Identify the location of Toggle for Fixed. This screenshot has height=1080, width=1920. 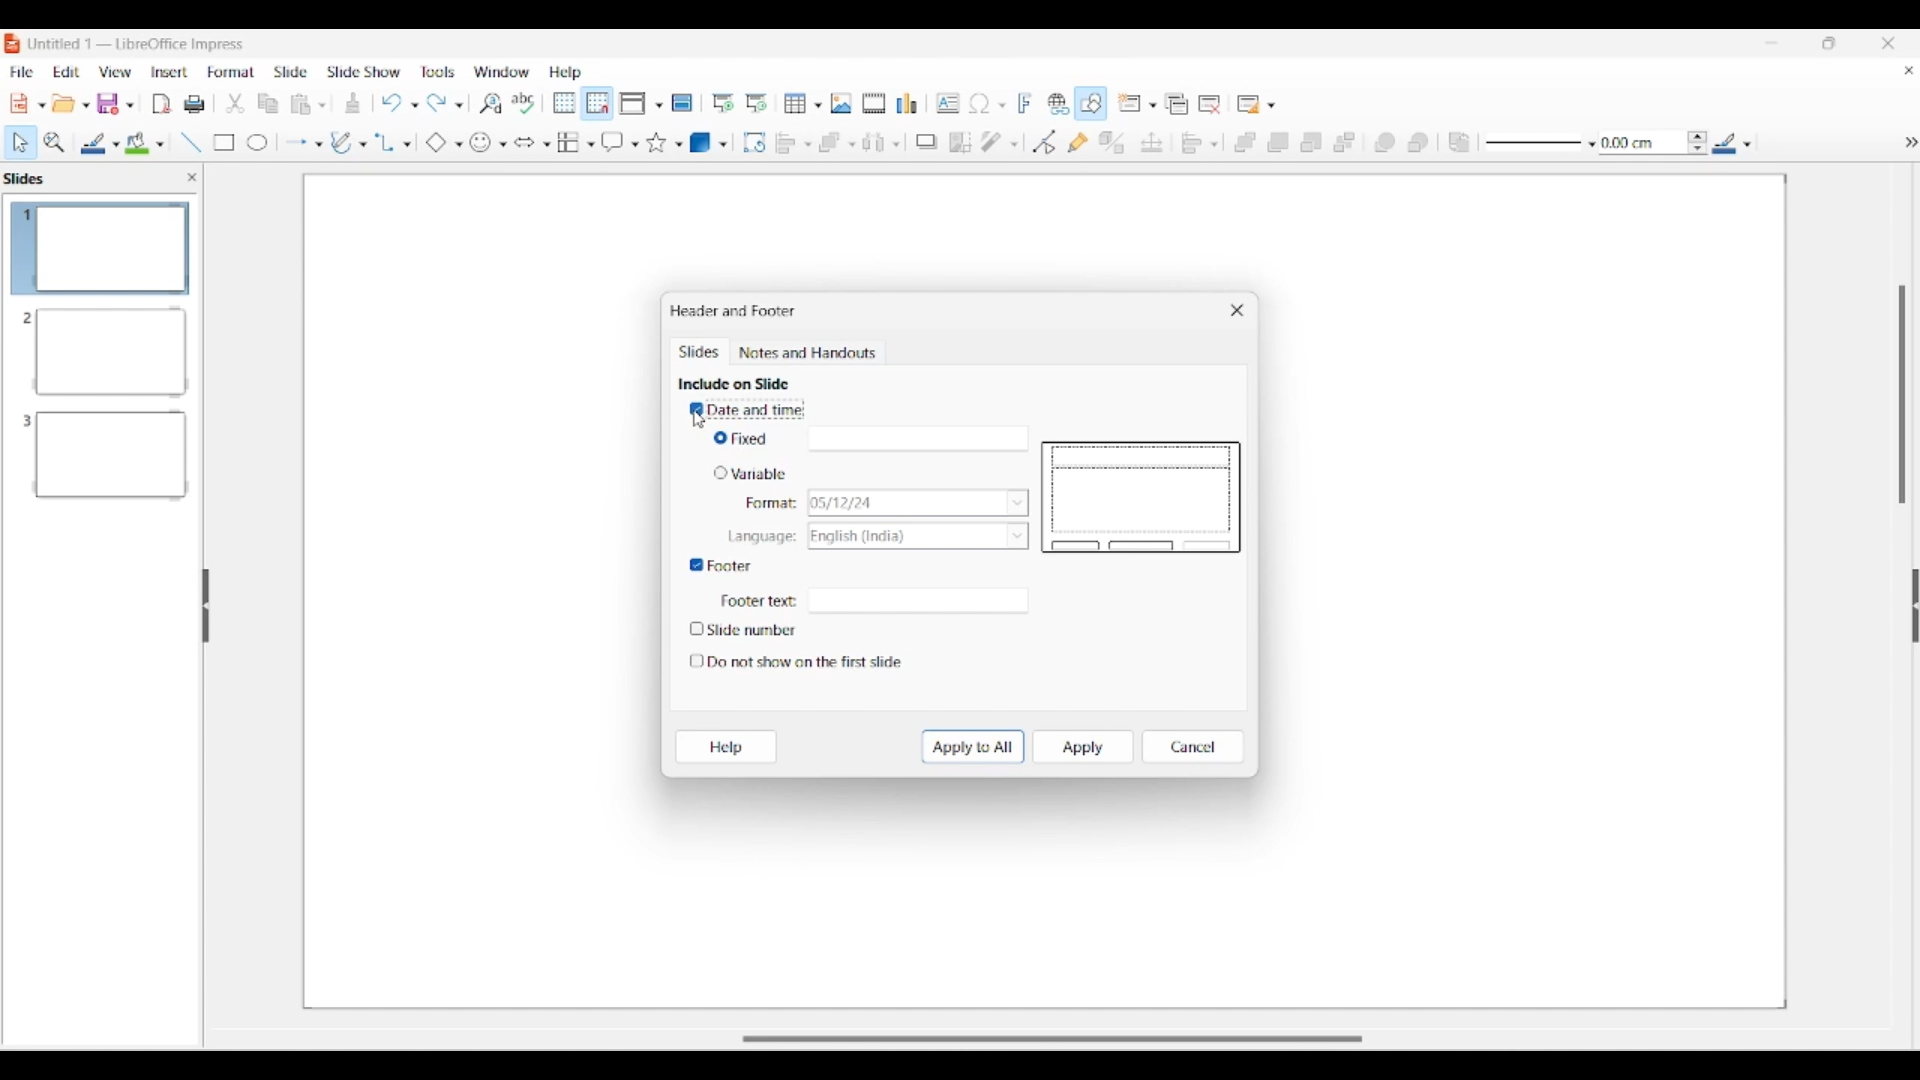
(744, 439).